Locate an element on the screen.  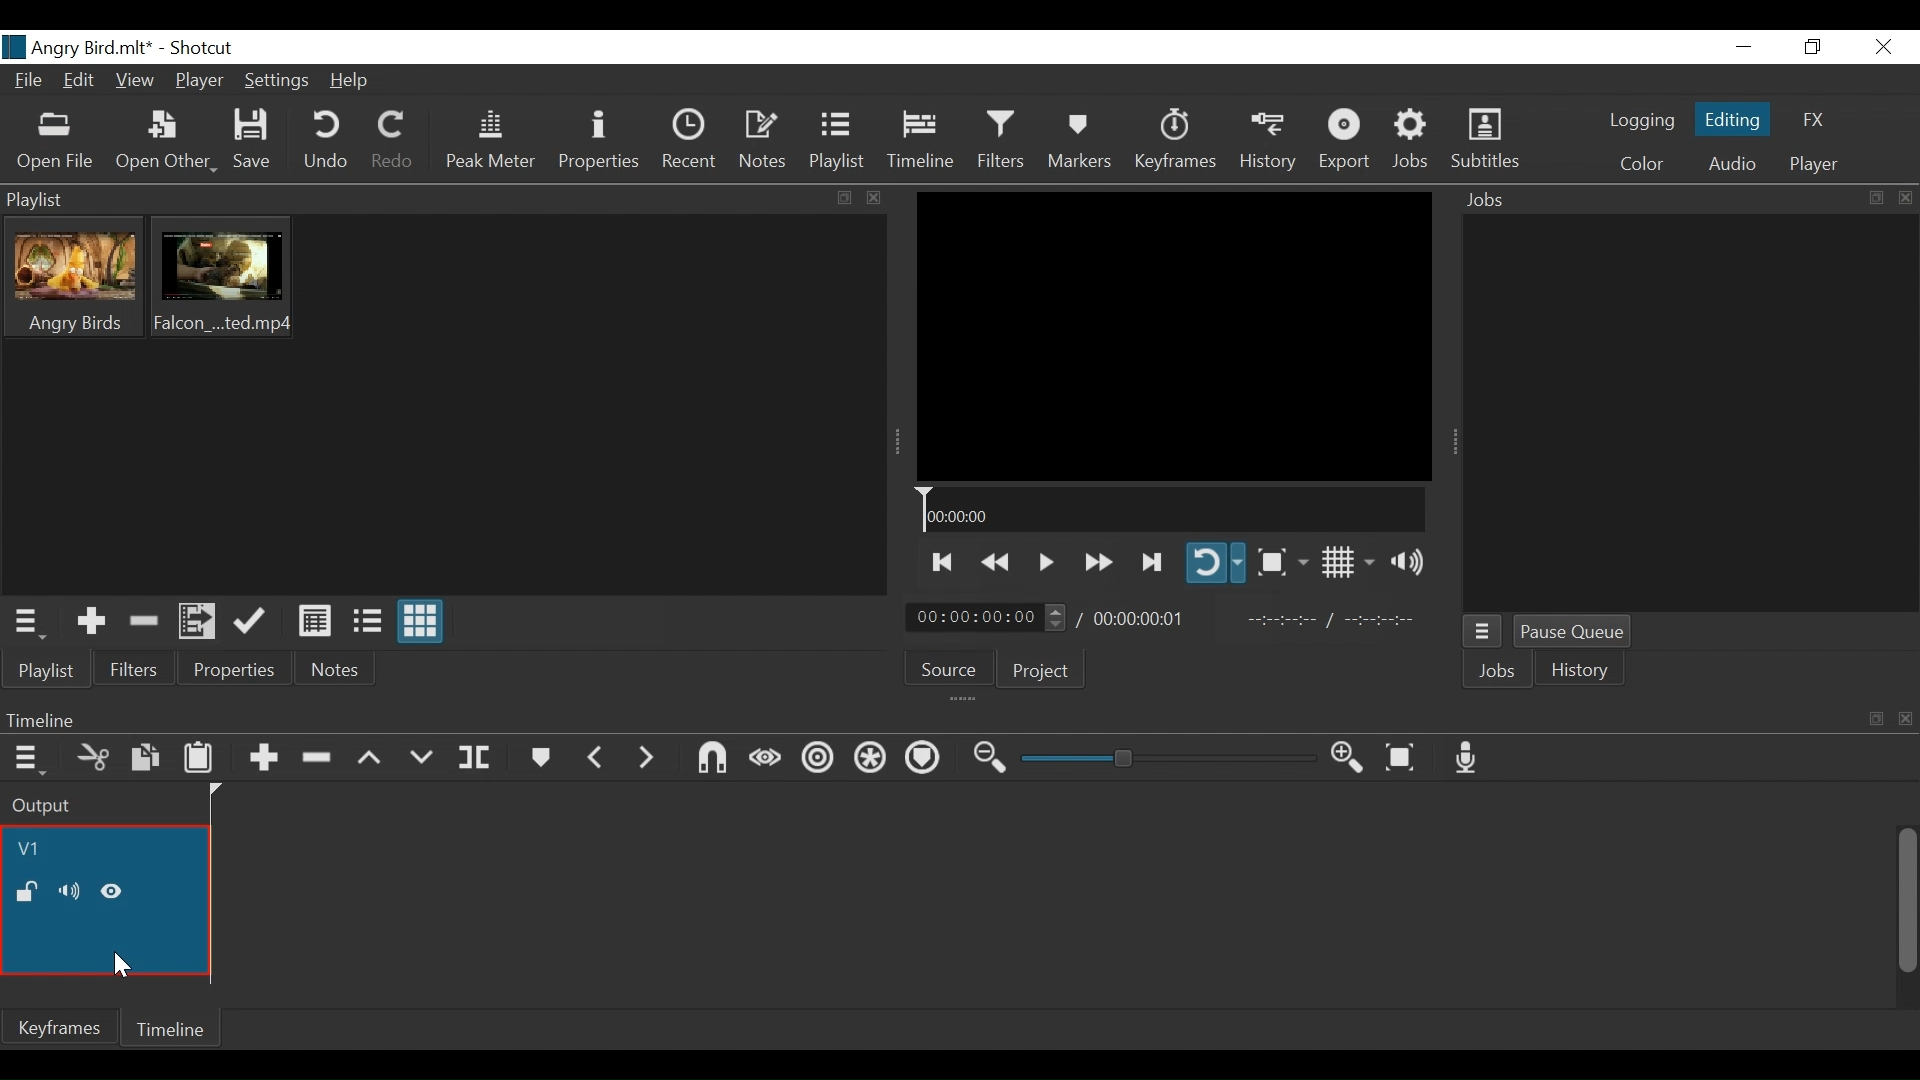
Peak is located at coordinates (492, 140).